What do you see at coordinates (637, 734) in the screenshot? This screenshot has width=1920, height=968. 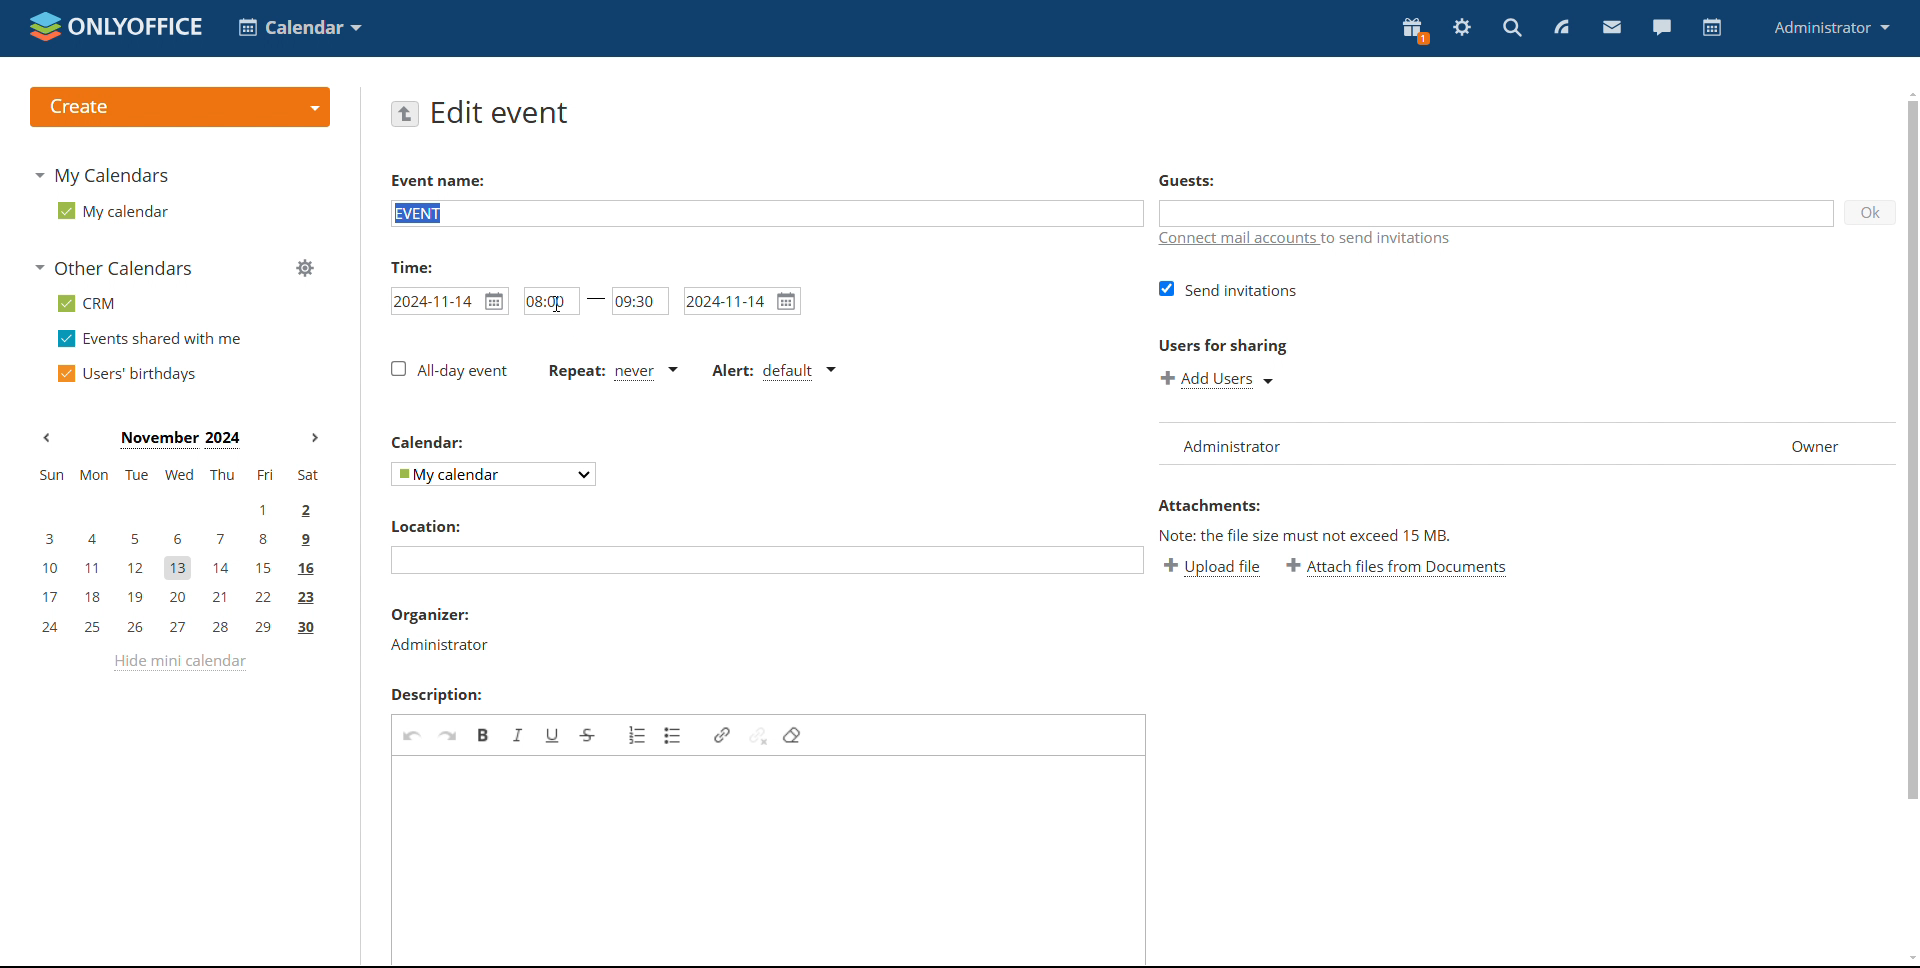 I see `insert/remove numbered list` at bounding box center [637, 734].